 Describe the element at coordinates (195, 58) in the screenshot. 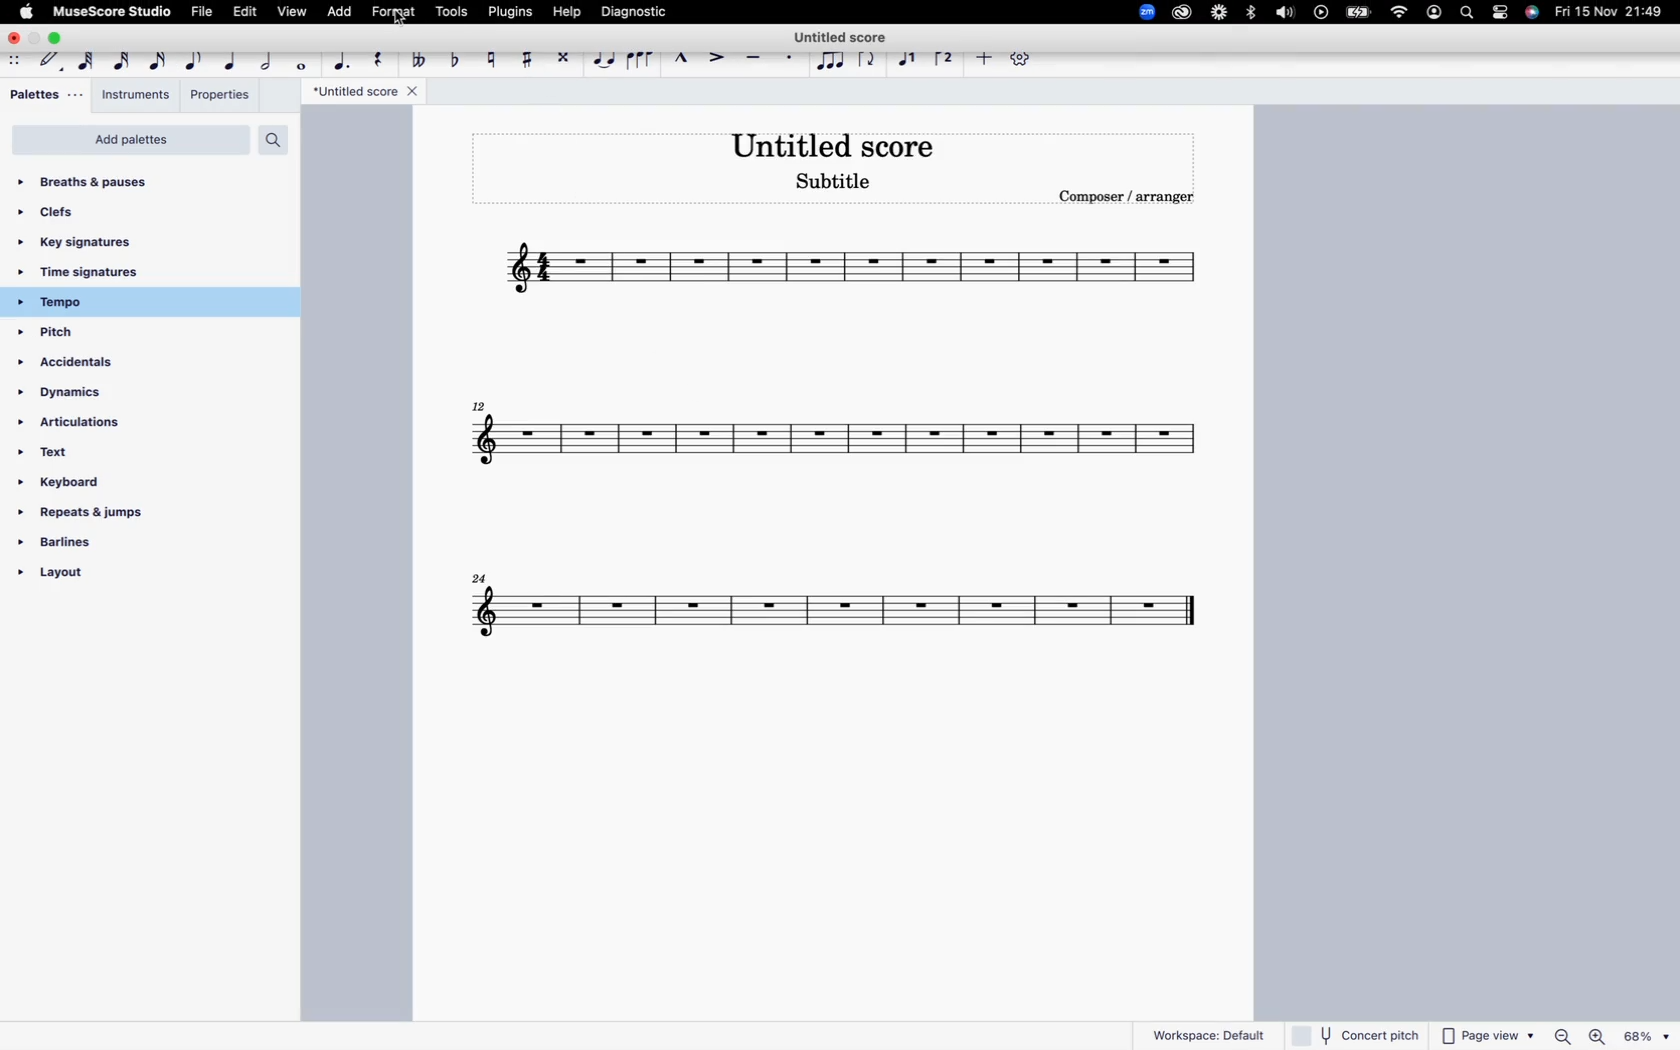

I see `eighth note` at that location.